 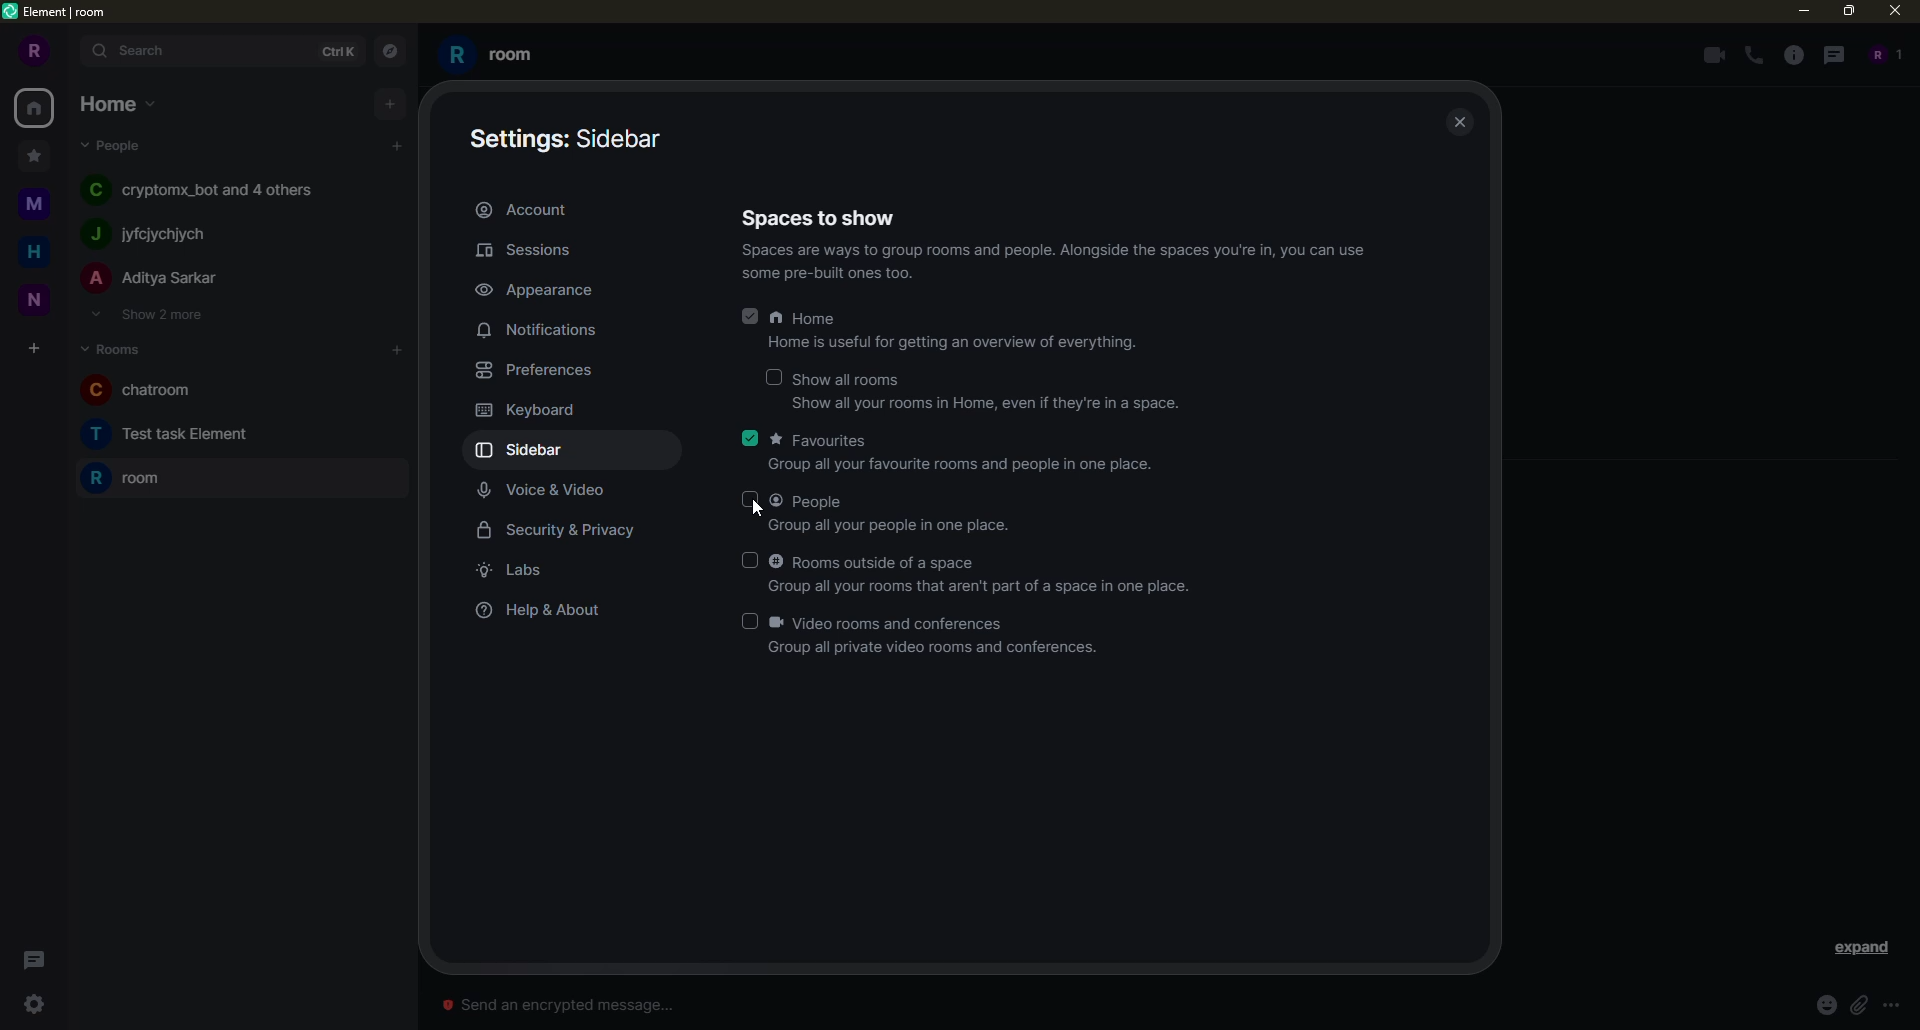 I want to click on ‘Group all your favourite rooms and people in one place., so click(x=947, y=469).